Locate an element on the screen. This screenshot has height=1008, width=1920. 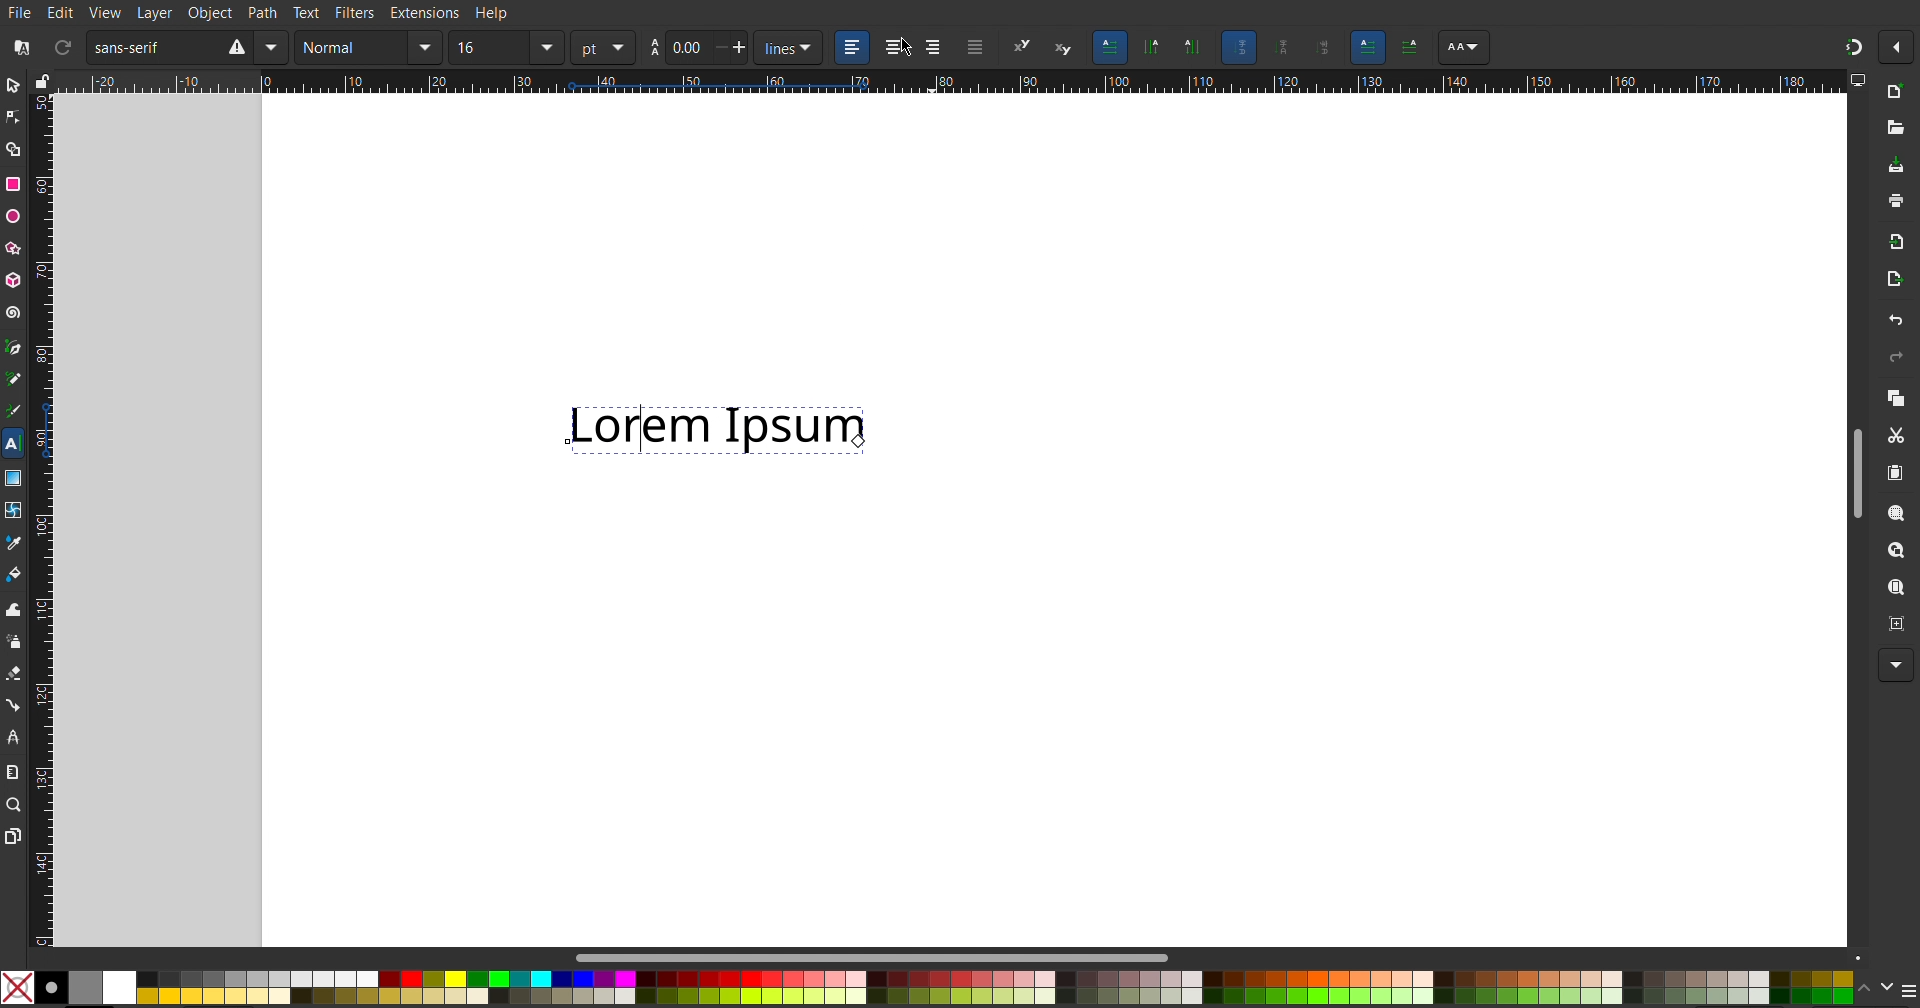
Object is located at coordinates (212, 14).